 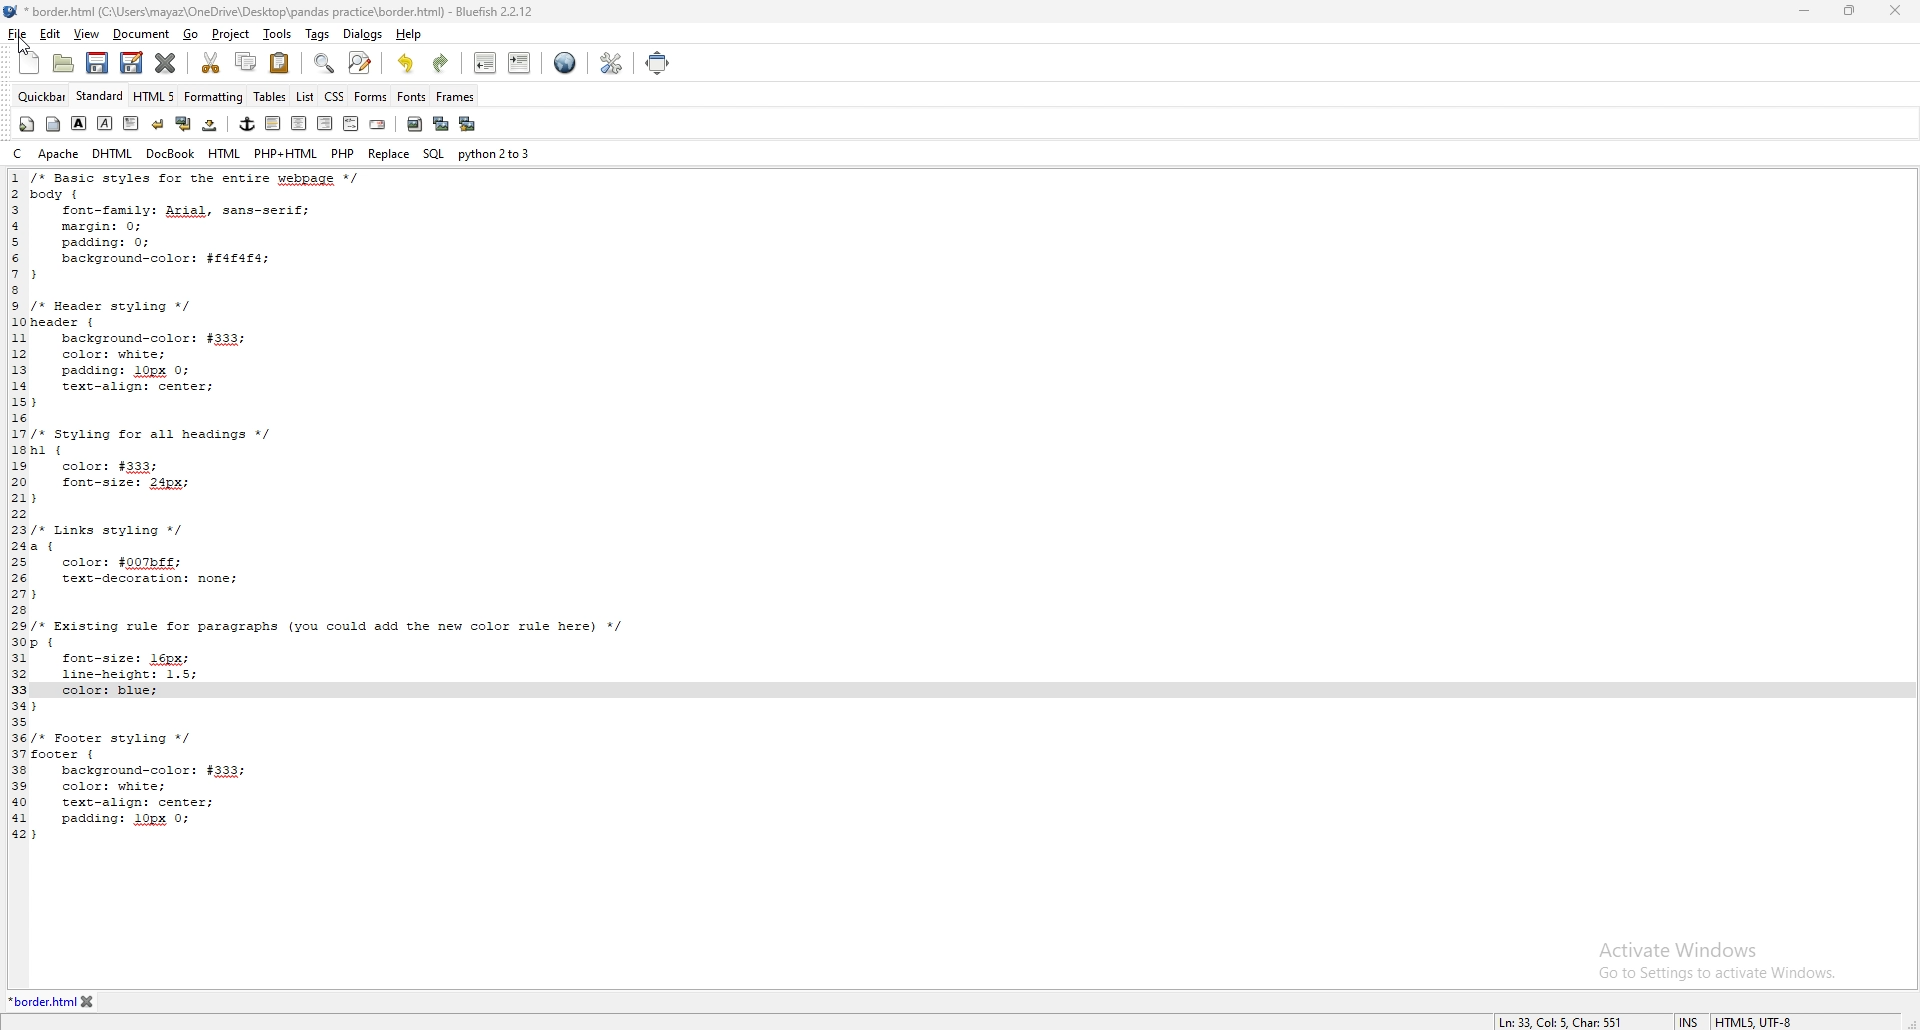 I want to click on cursor, so click(x=19, y=45).